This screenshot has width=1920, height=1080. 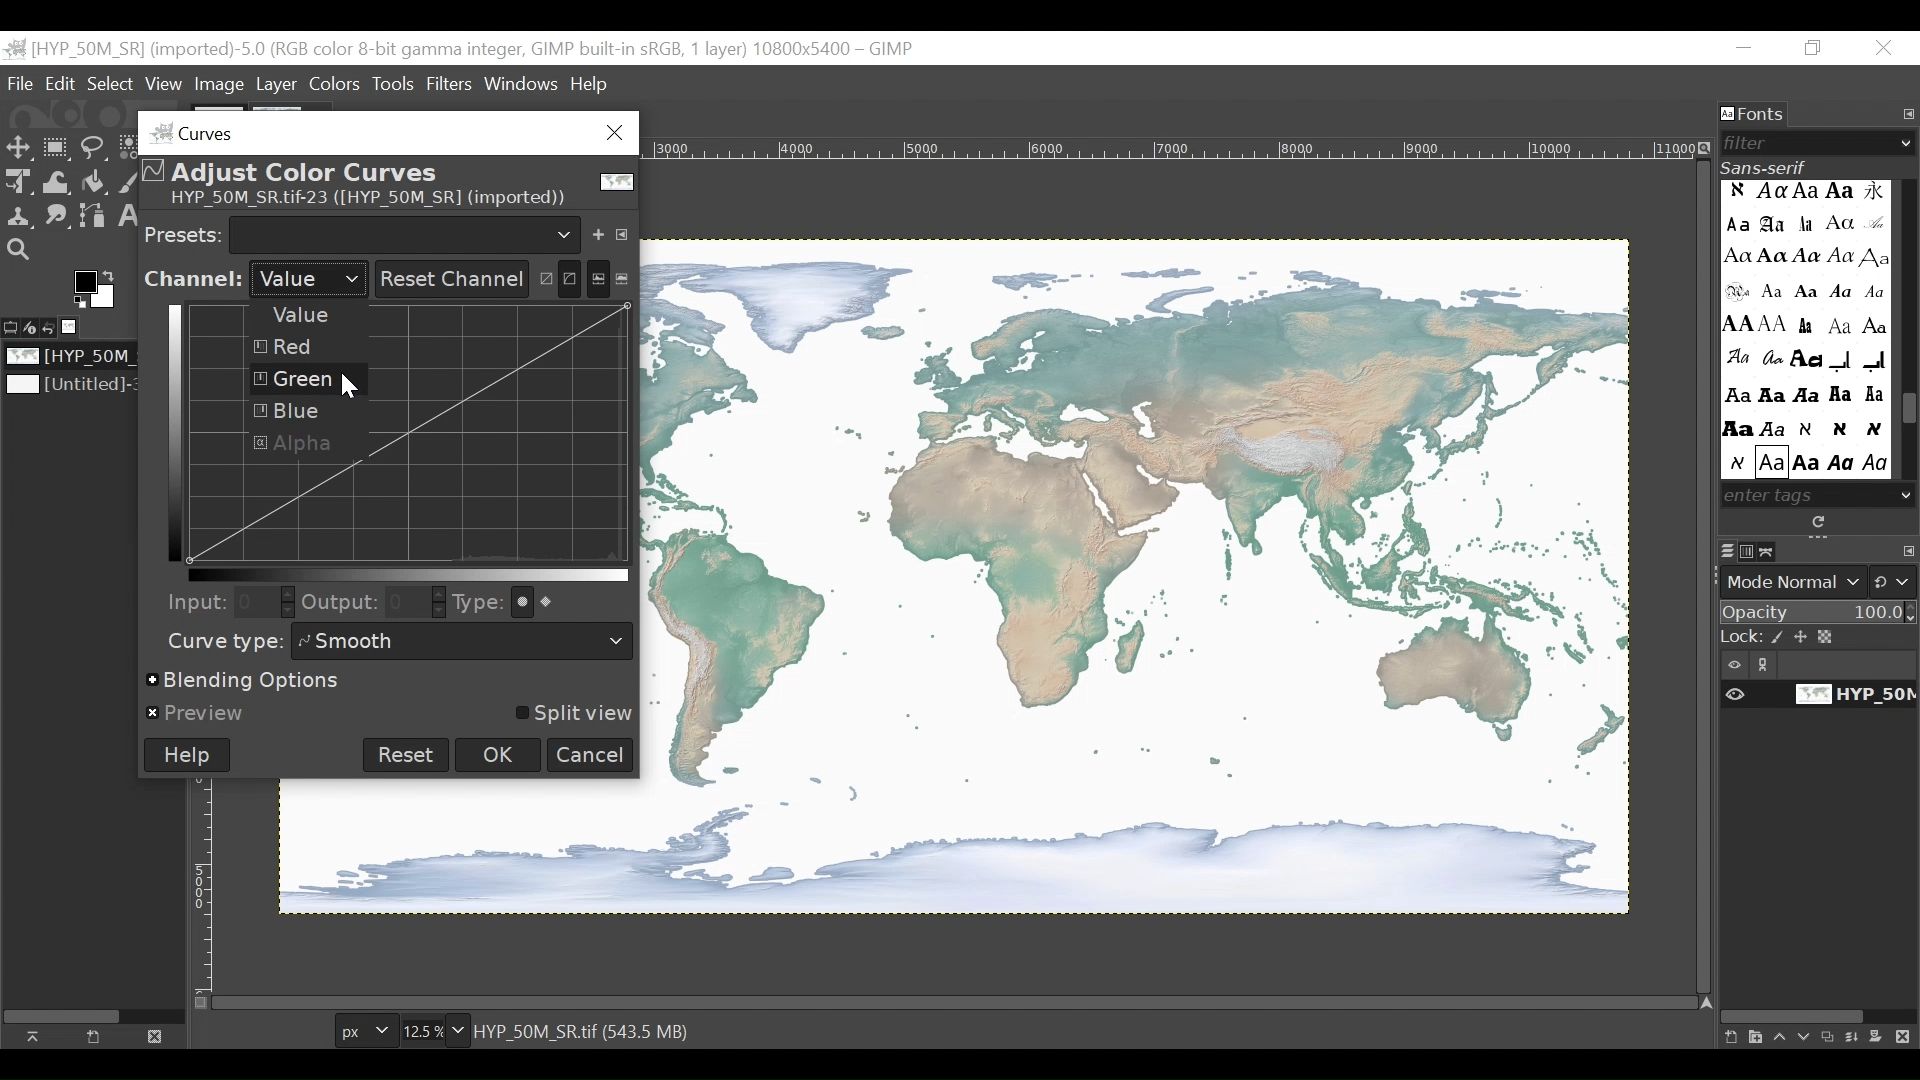 What do you see at coordinates (262, 601) in the screenshot?
I see `Field` at bounding box center [262, 601].